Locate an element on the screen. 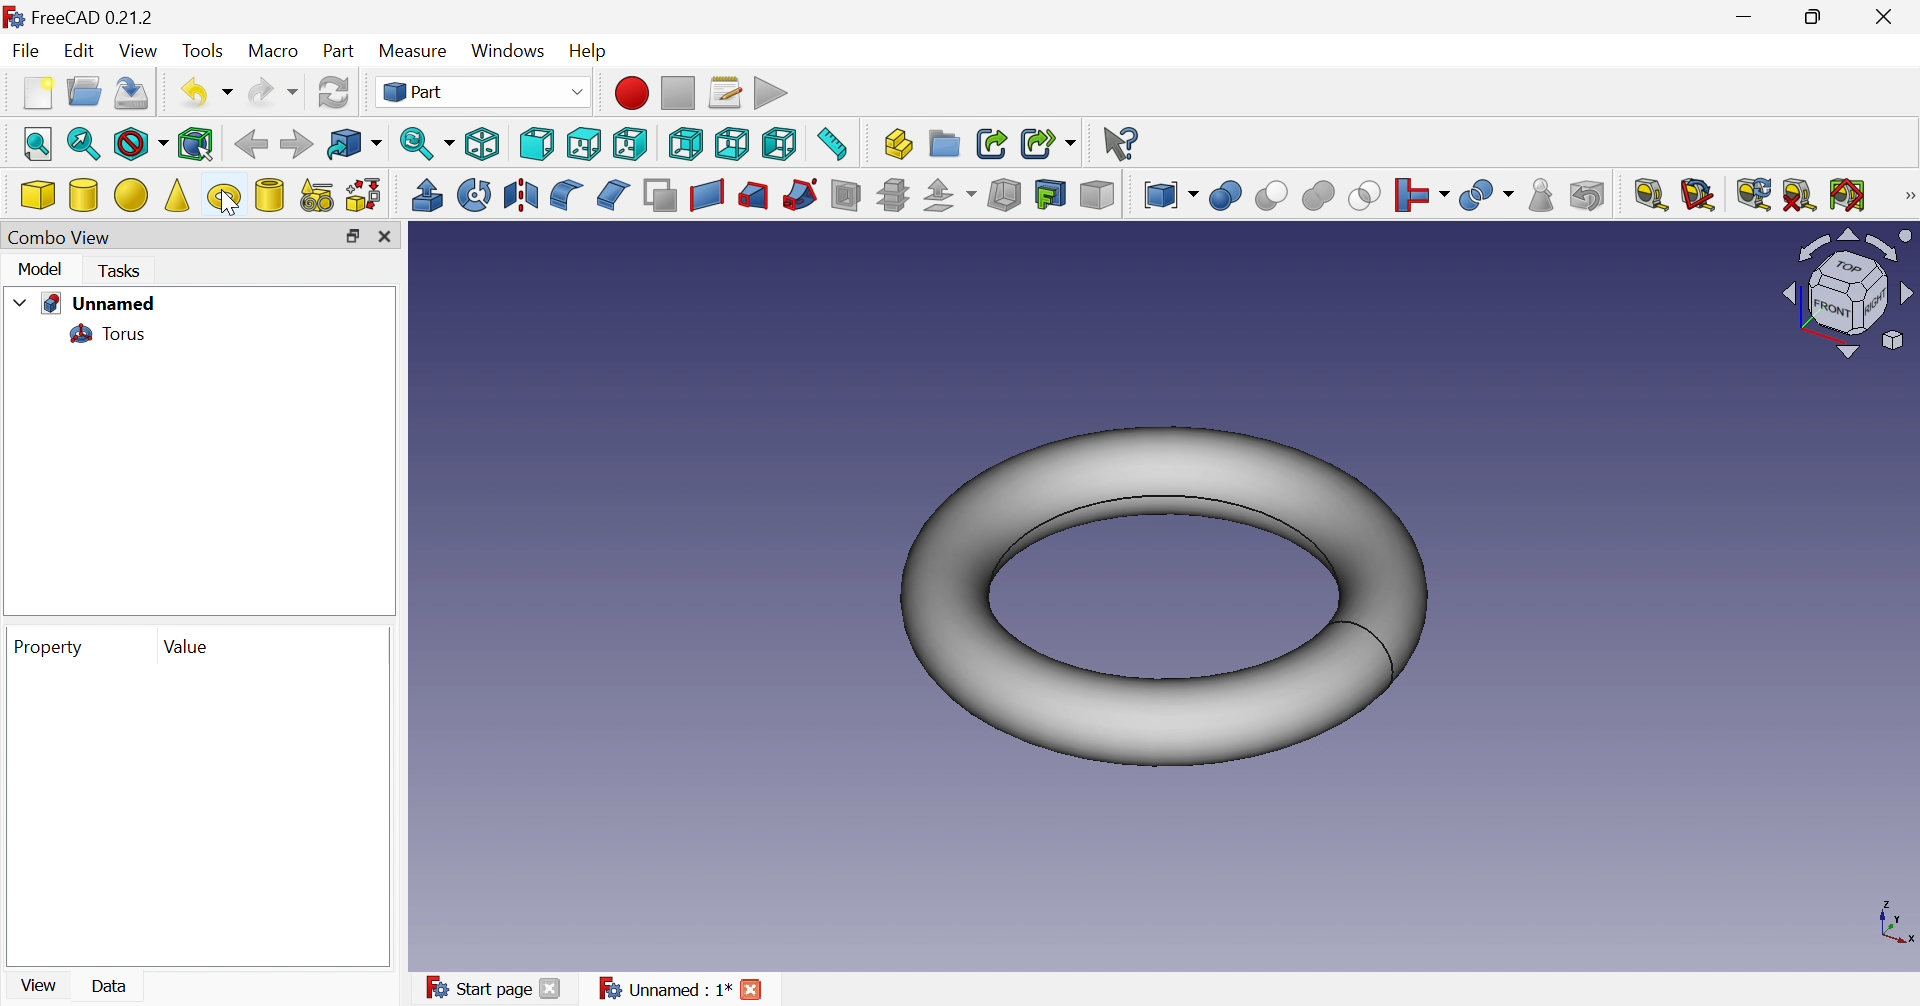 The width and height of the screenshot is (1920, 1006). Save is located at coordinates (132, 95).